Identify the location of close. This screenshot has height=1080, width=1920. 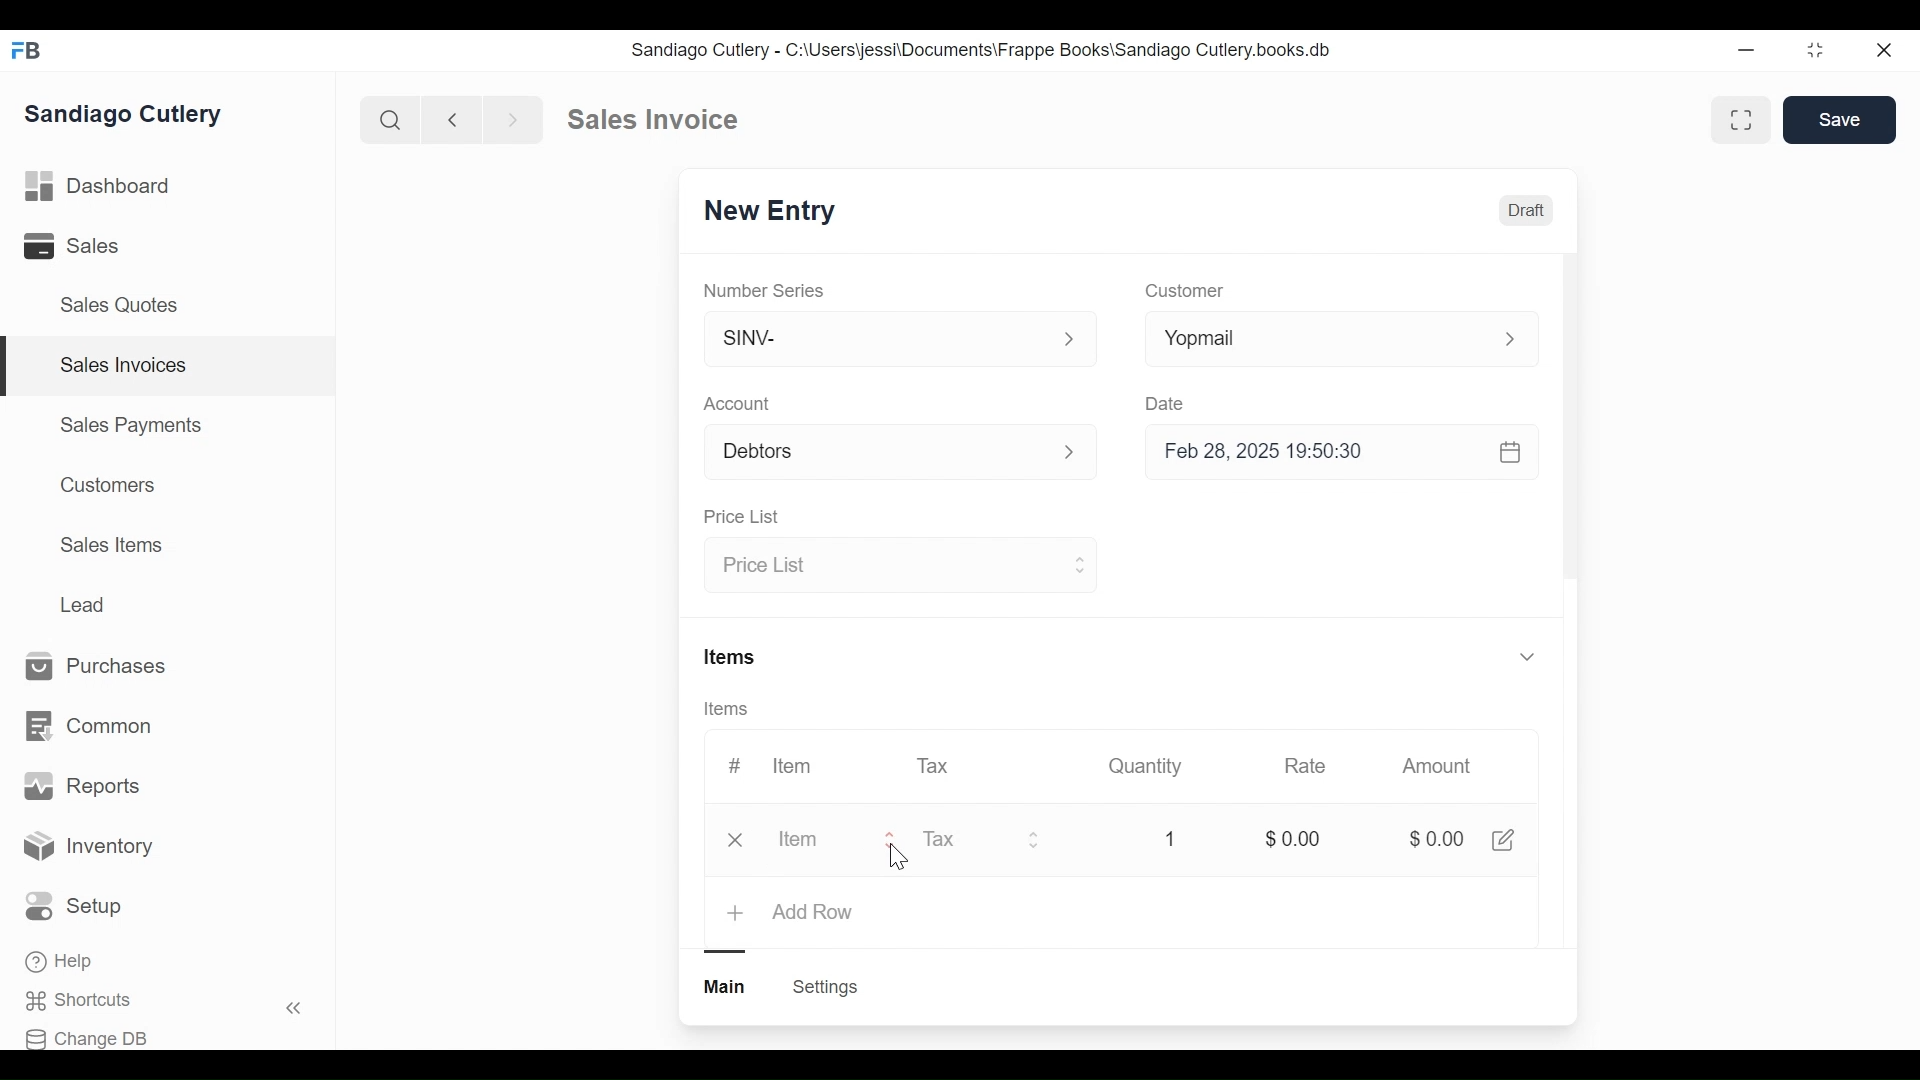
(1886, 51).